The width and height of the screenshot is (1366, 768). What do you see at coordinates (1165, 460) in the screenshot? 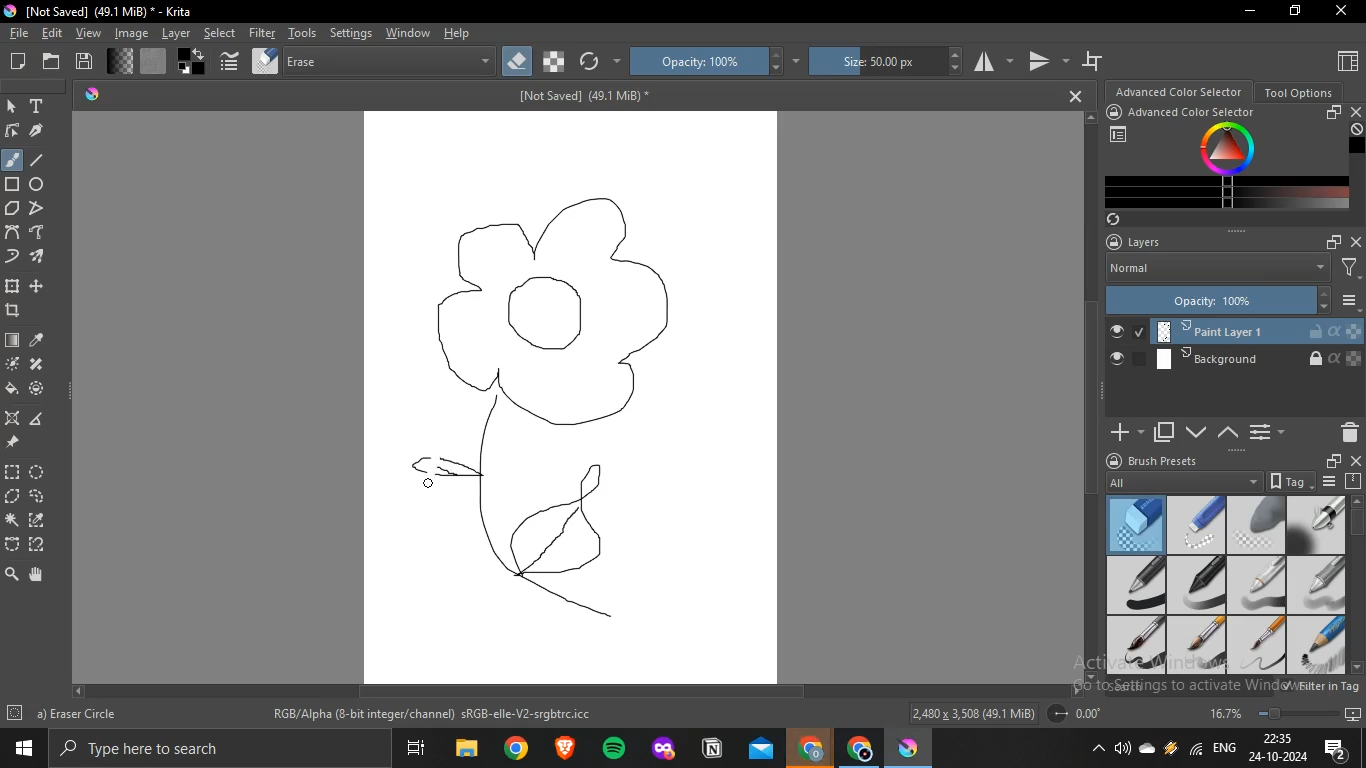
I see `brush presets` at bounding box center [1165, 460].